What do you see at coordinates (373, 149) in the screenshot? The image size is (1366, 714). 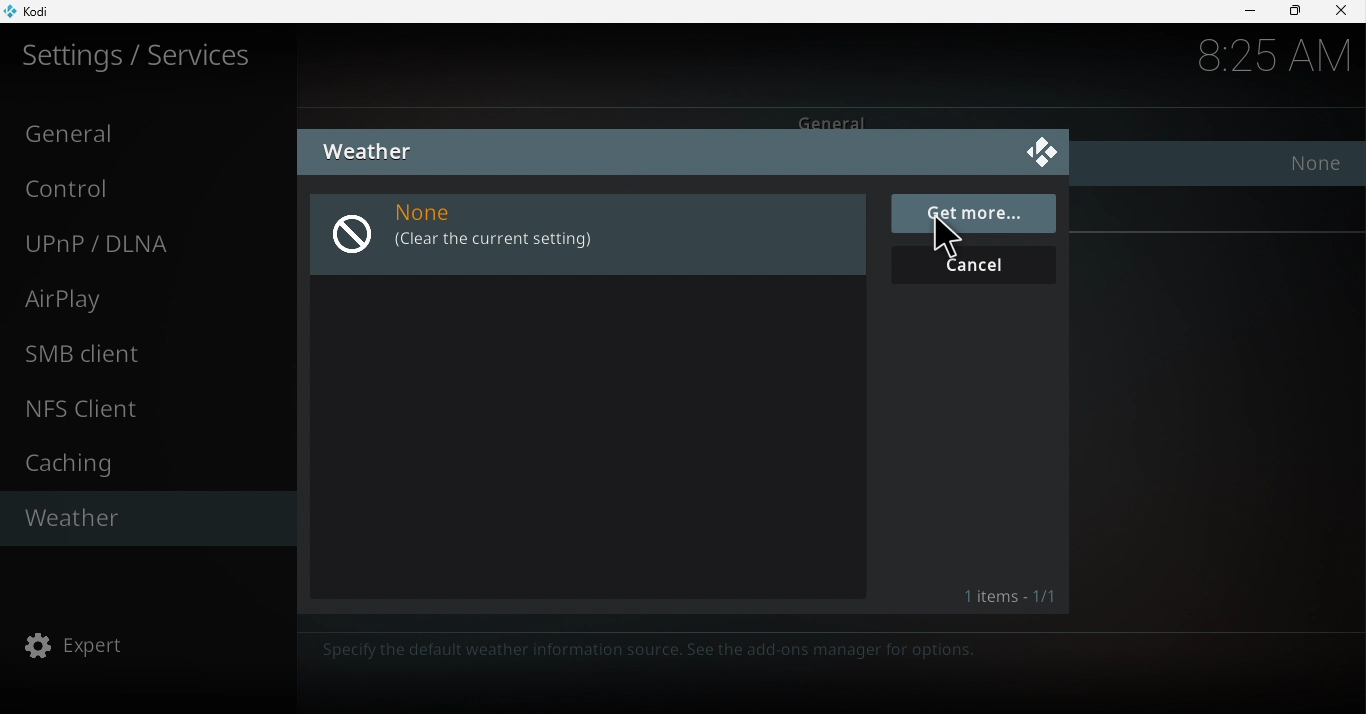 I see `Weather` at bounding box center [373, 149].